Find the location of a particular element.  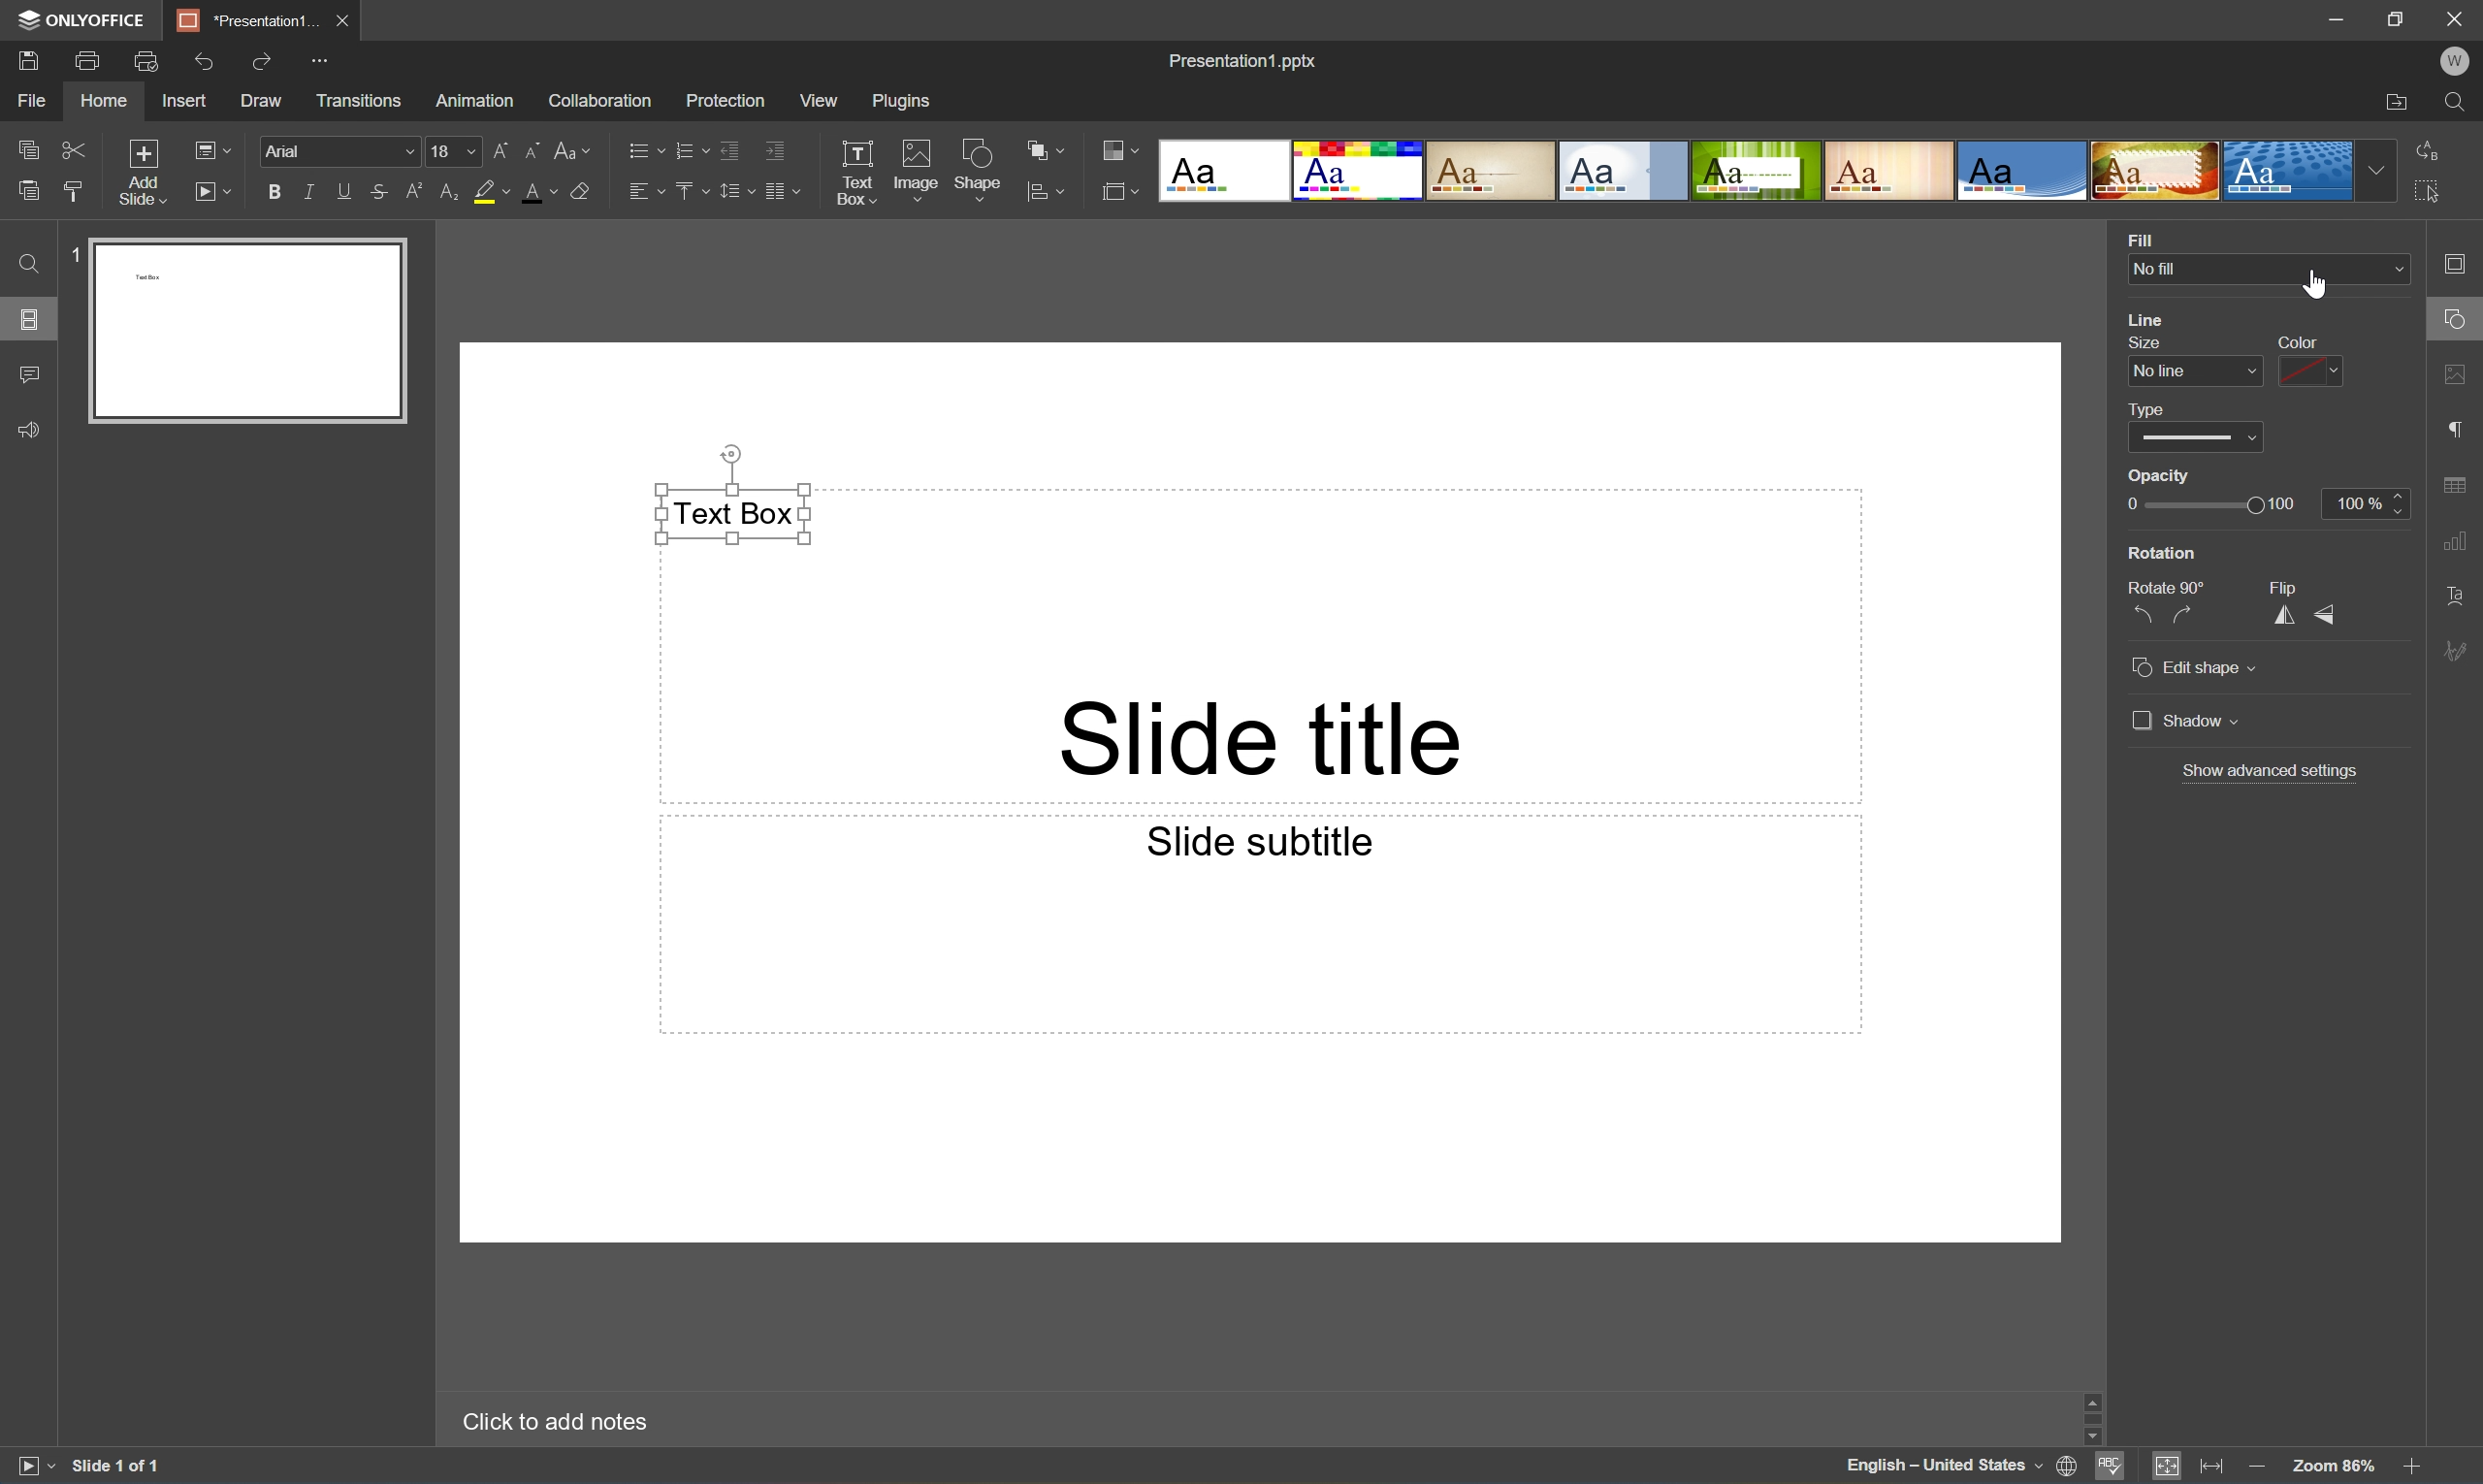

Fit to width is located at coordinates (2212, 1465).